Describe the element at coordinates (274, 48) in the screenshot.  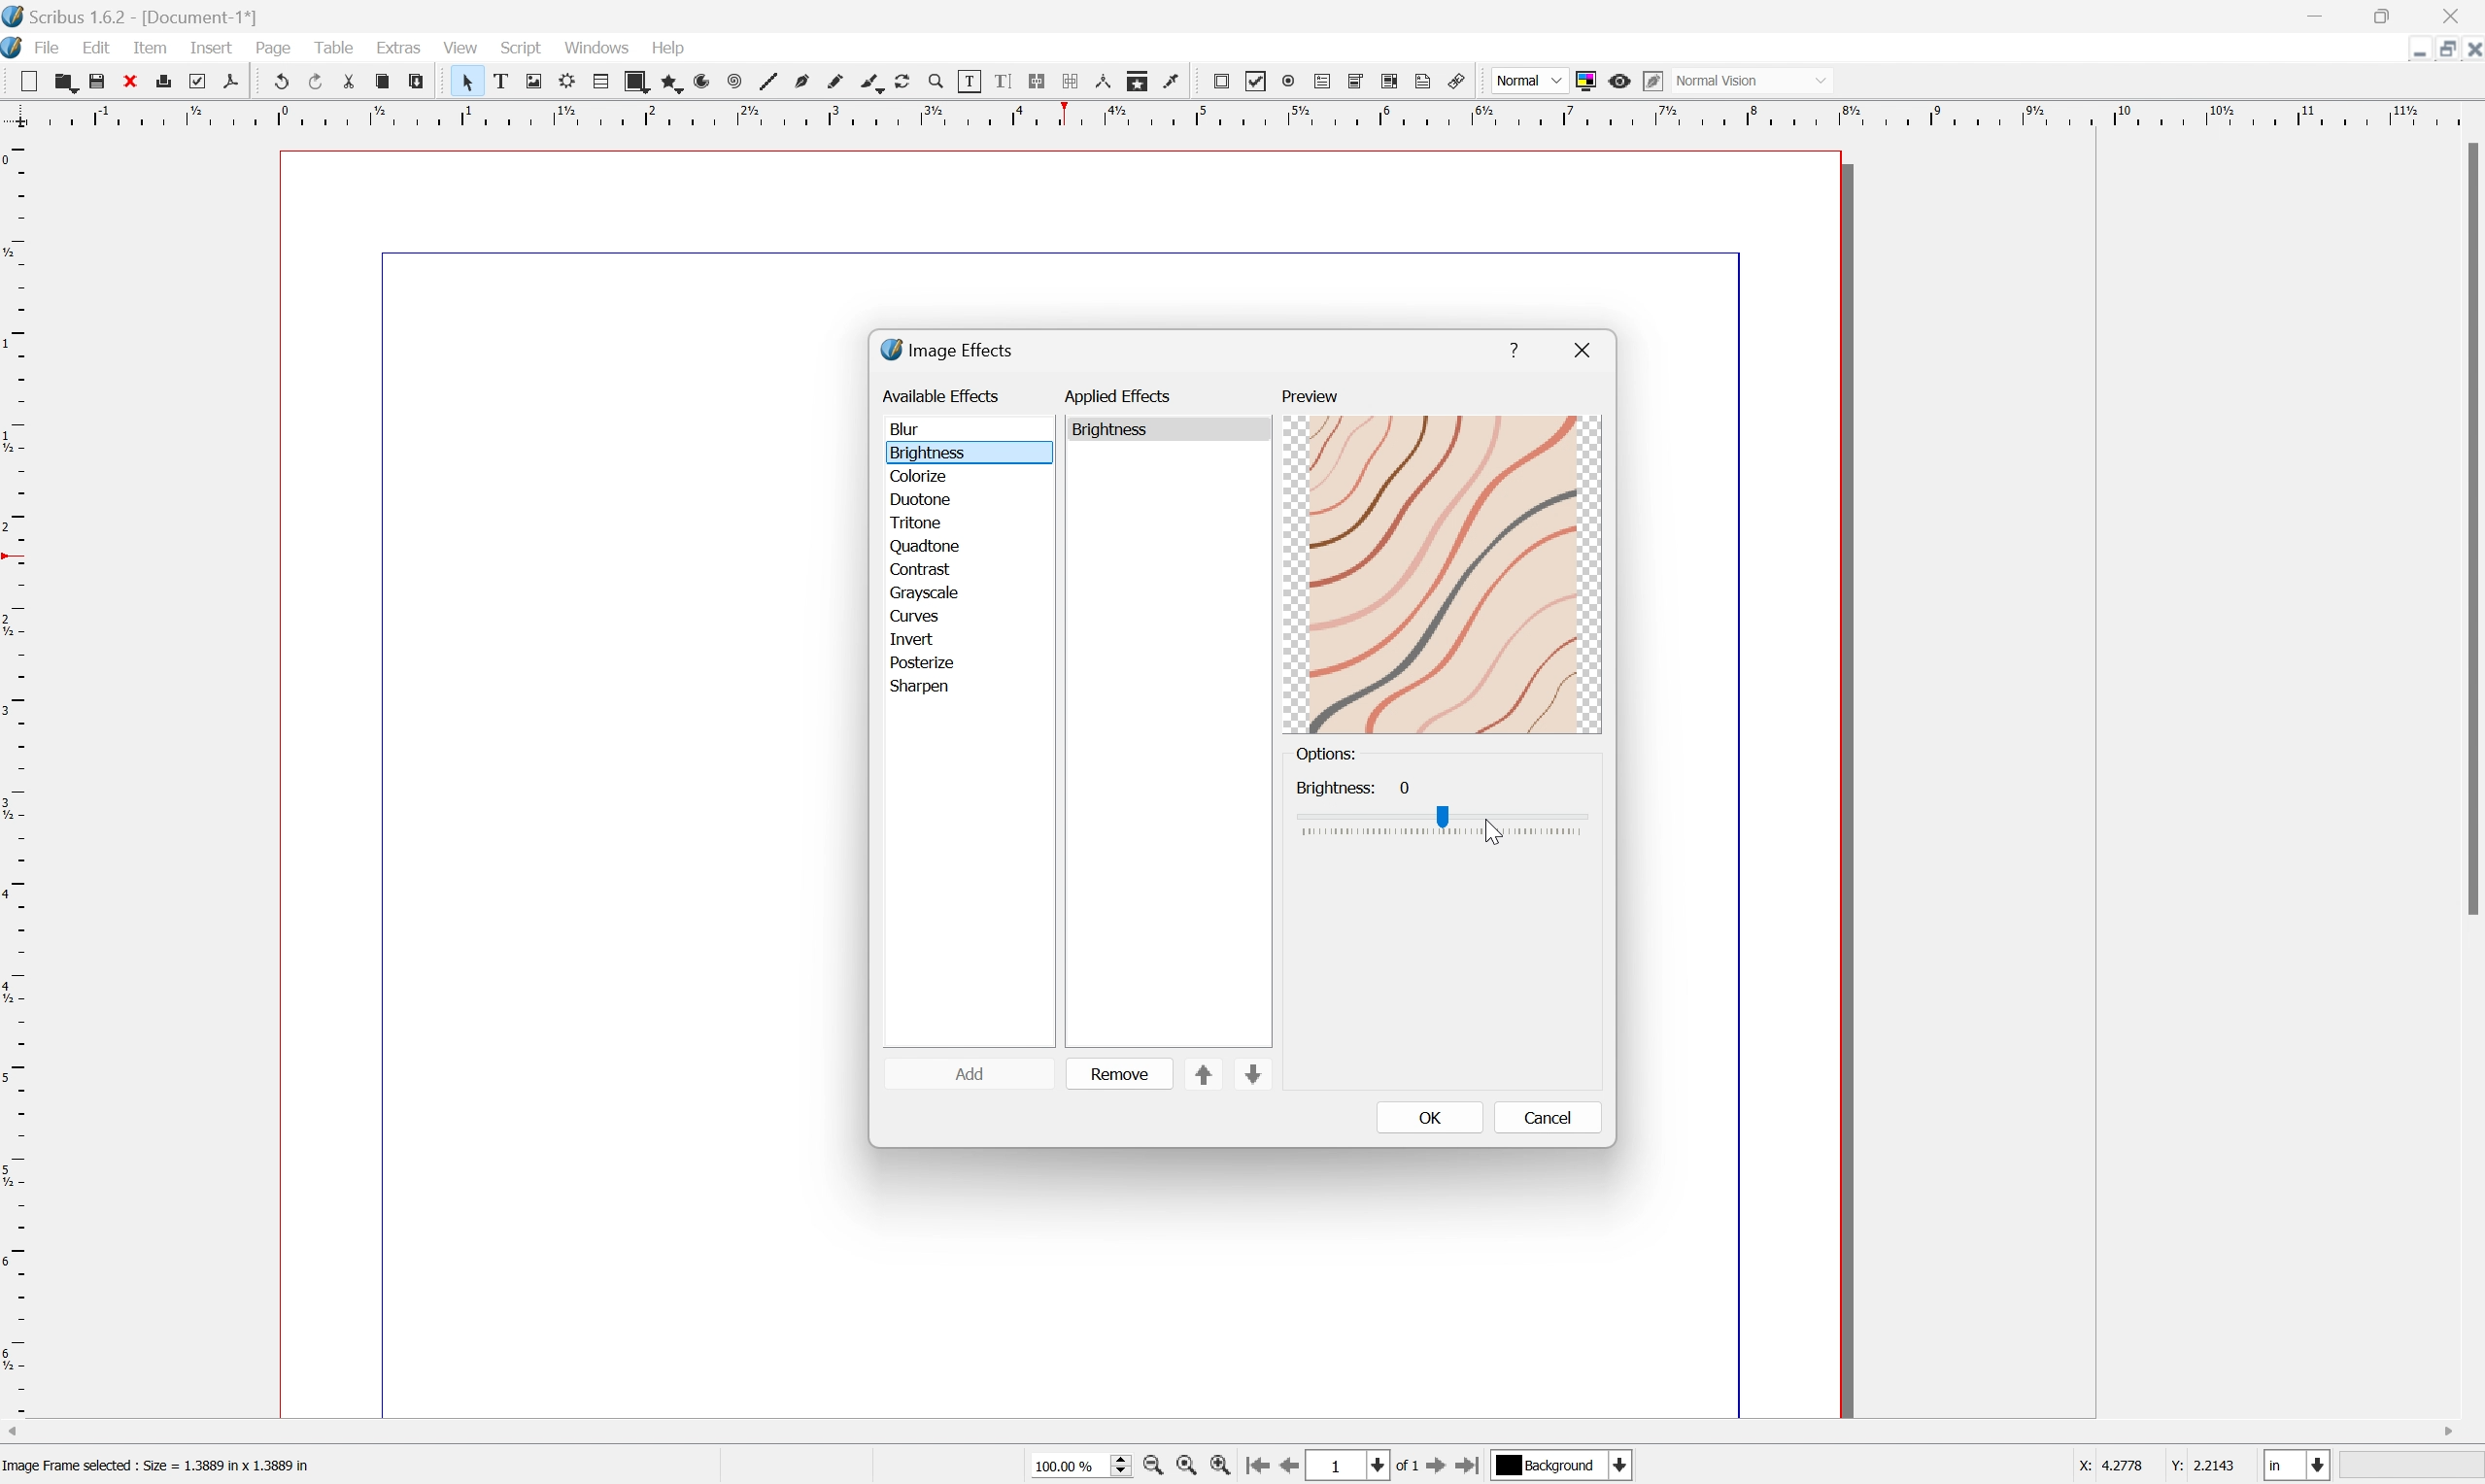
I see `Page` at that location.